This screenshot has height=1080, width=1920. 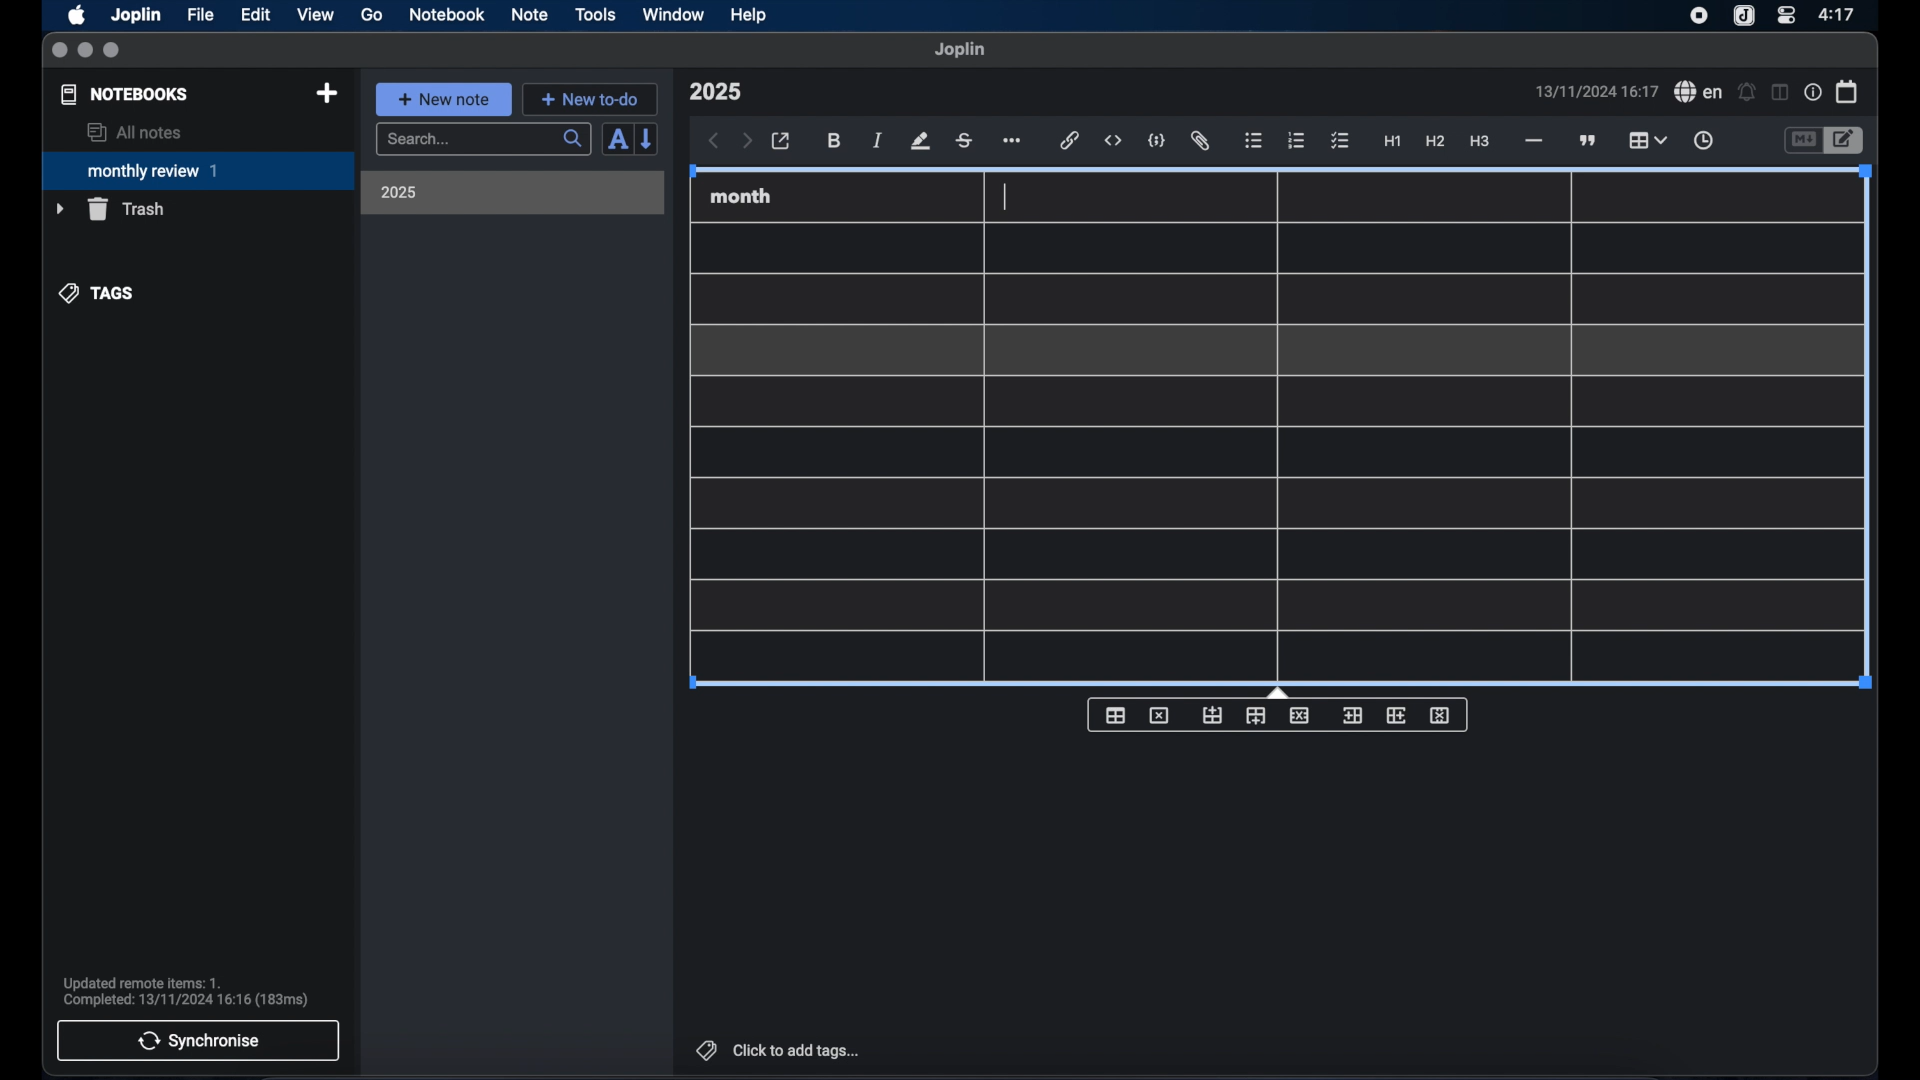 I want to click on synchronise, so click(x=198, y=1040).